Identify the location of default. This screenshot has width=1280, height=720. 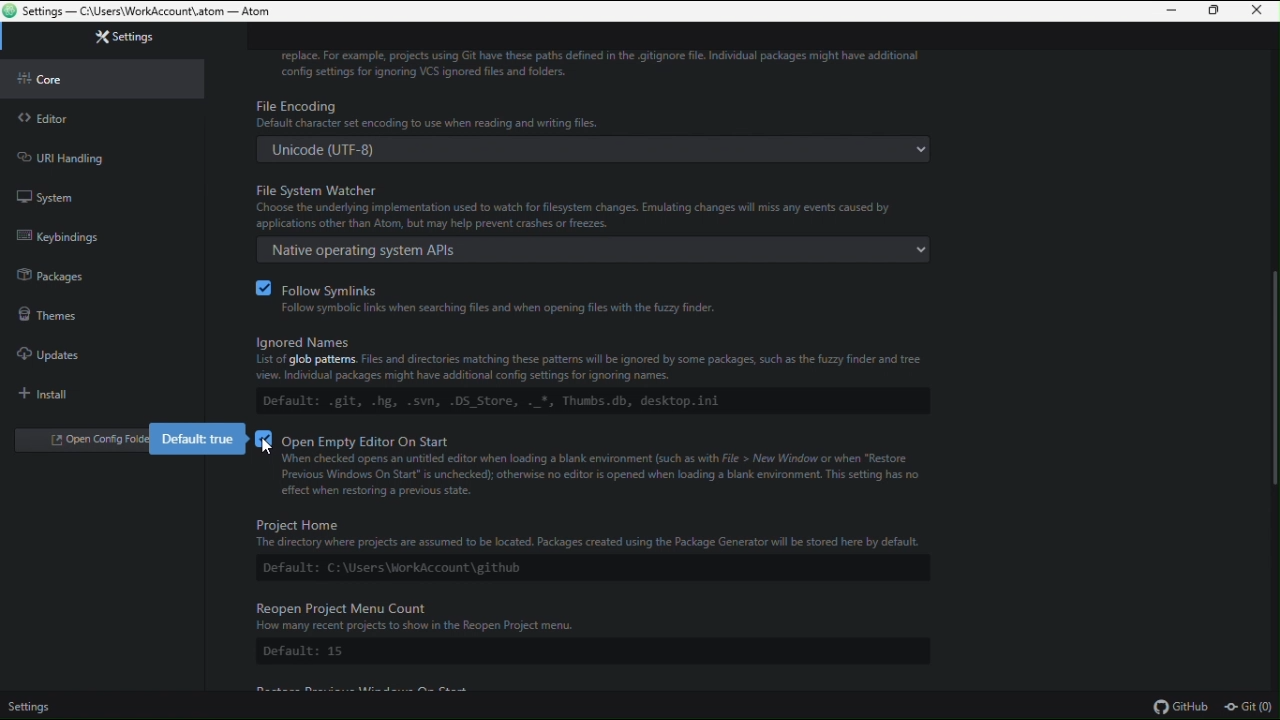
(589, 399).